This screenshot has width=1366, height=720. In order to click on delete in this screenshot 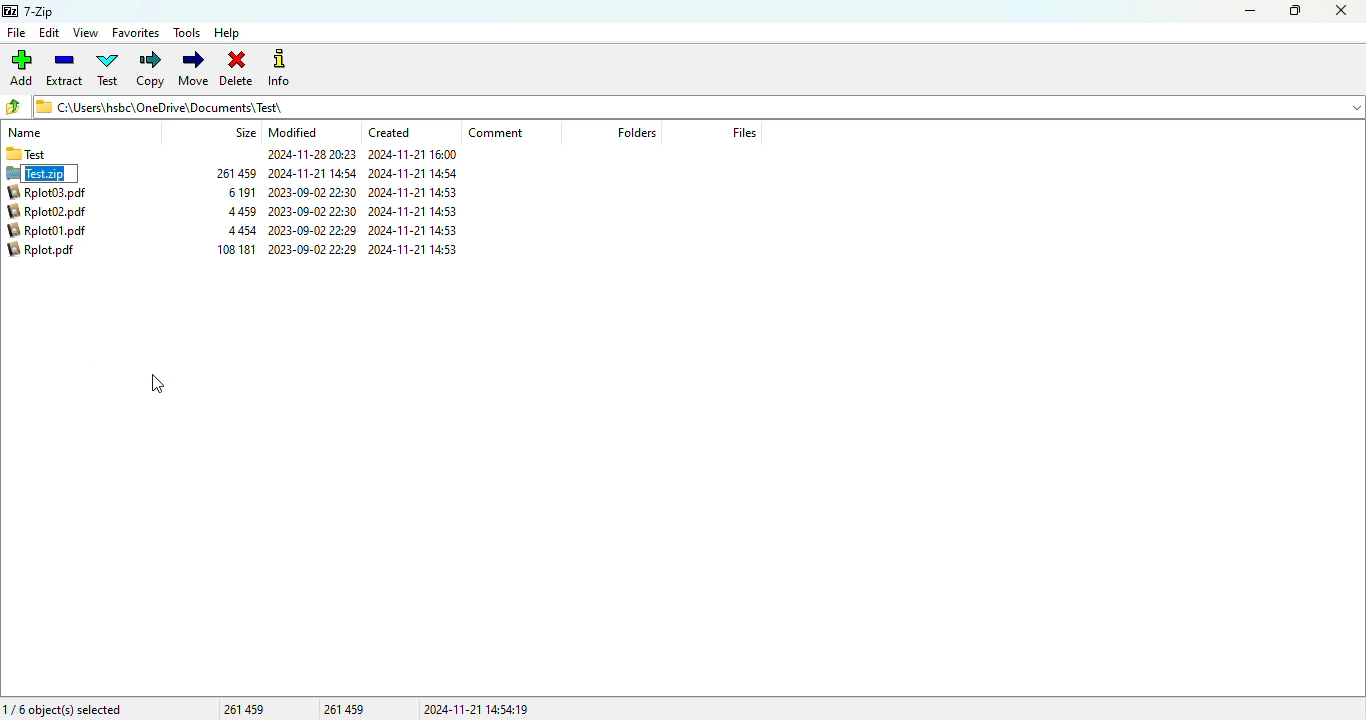, I will do `click(237, 68)`.